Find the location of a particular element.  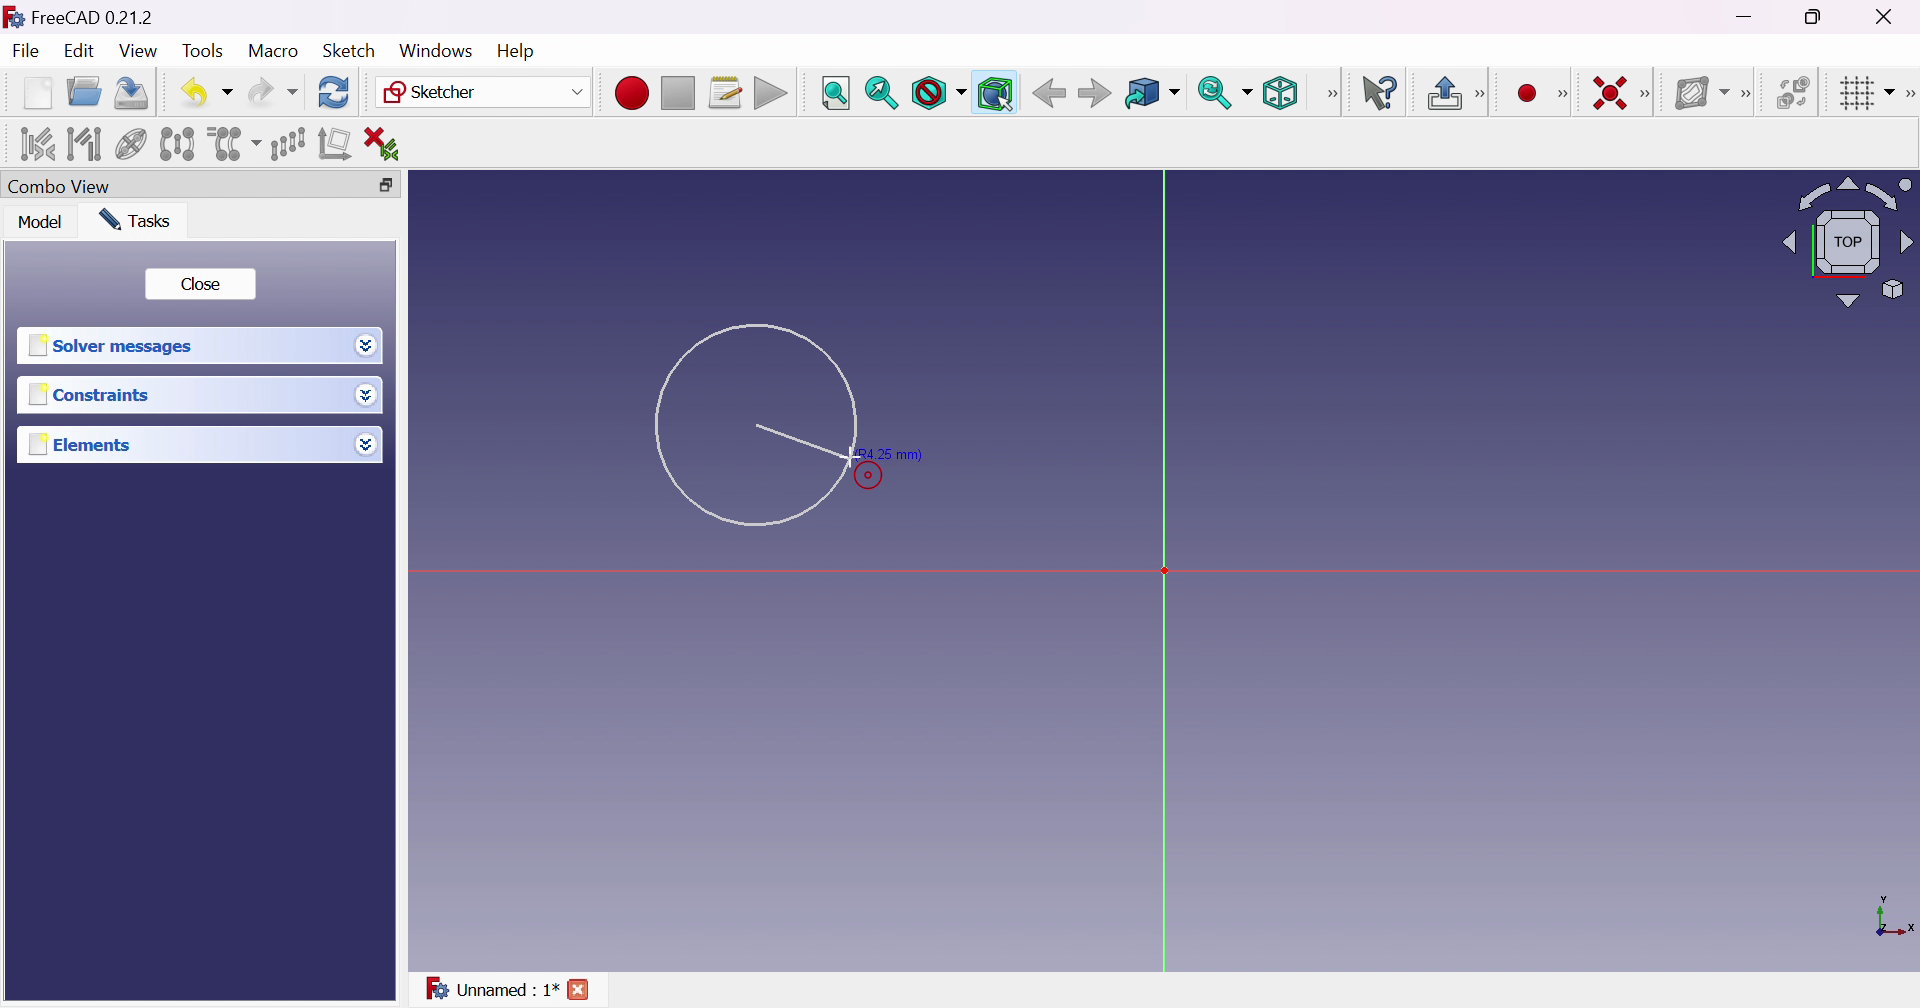

circle is located at coordinates (754, 428).